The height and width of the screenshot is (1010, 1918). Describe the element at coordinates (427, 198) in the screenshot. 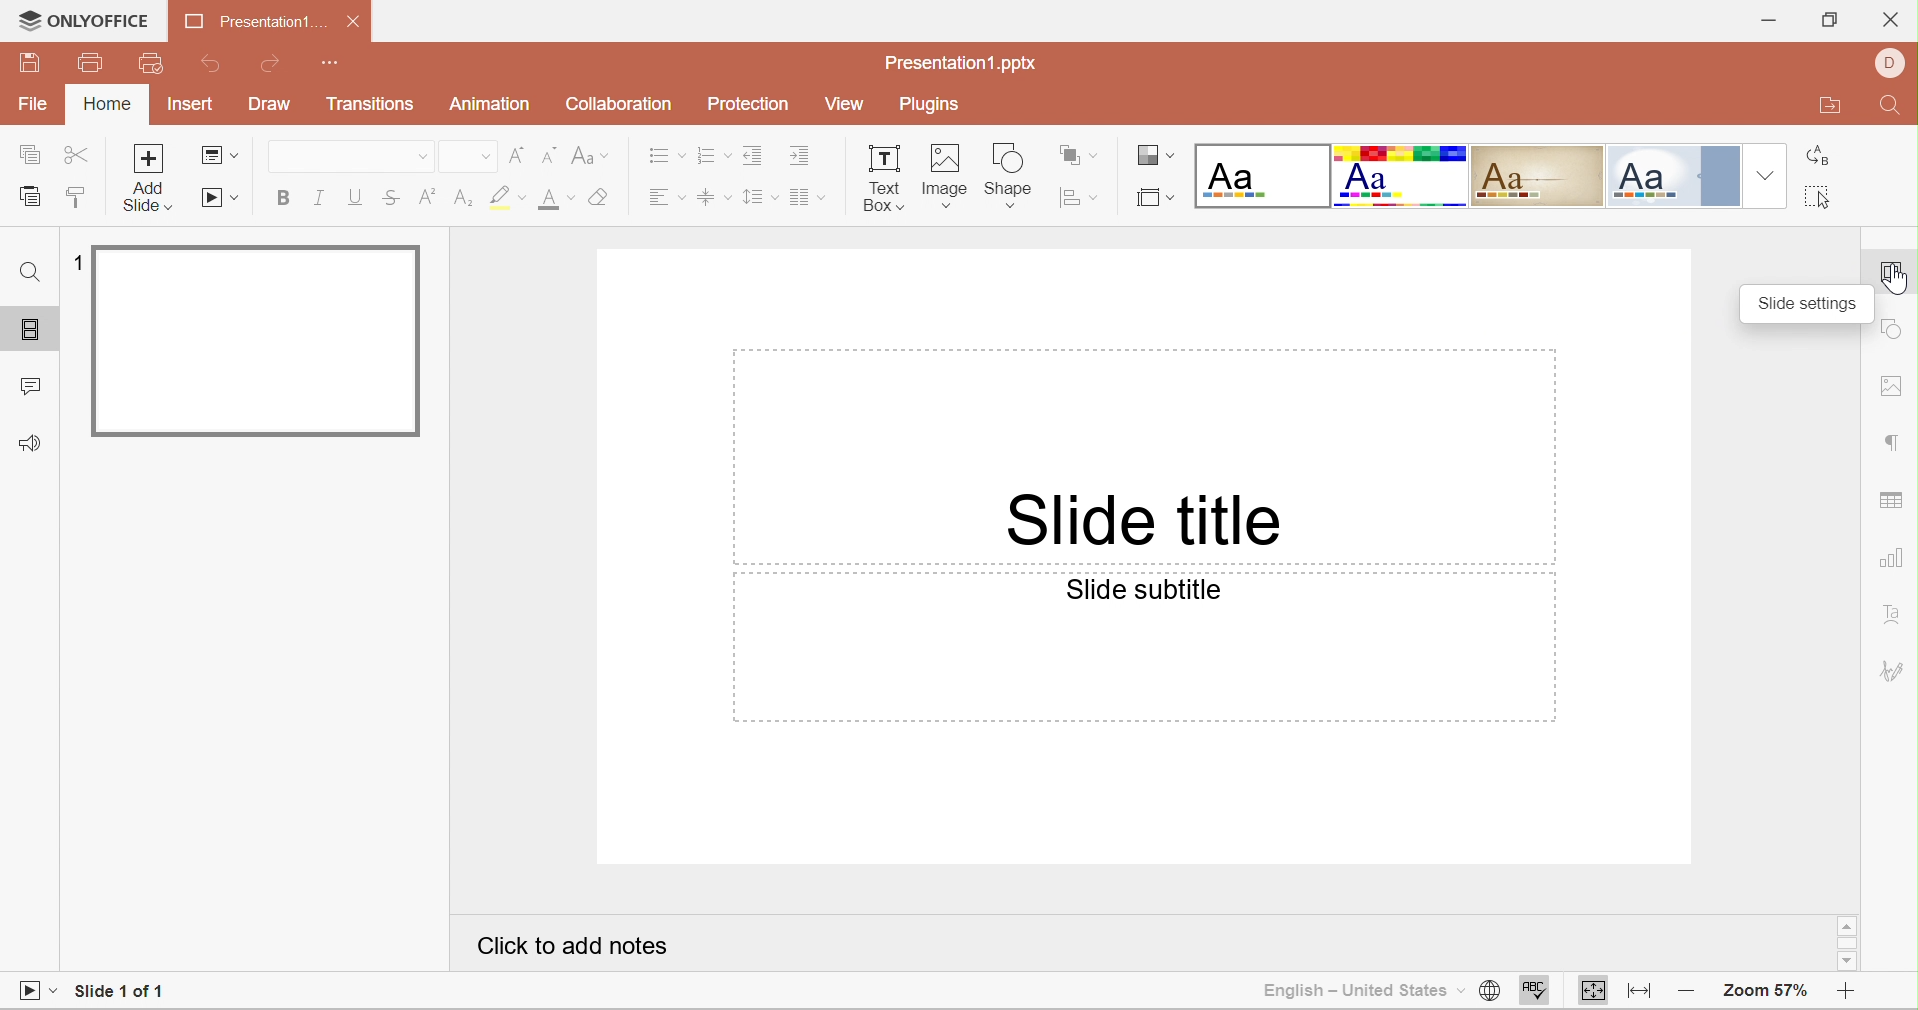

I see `Superscript` at that location.